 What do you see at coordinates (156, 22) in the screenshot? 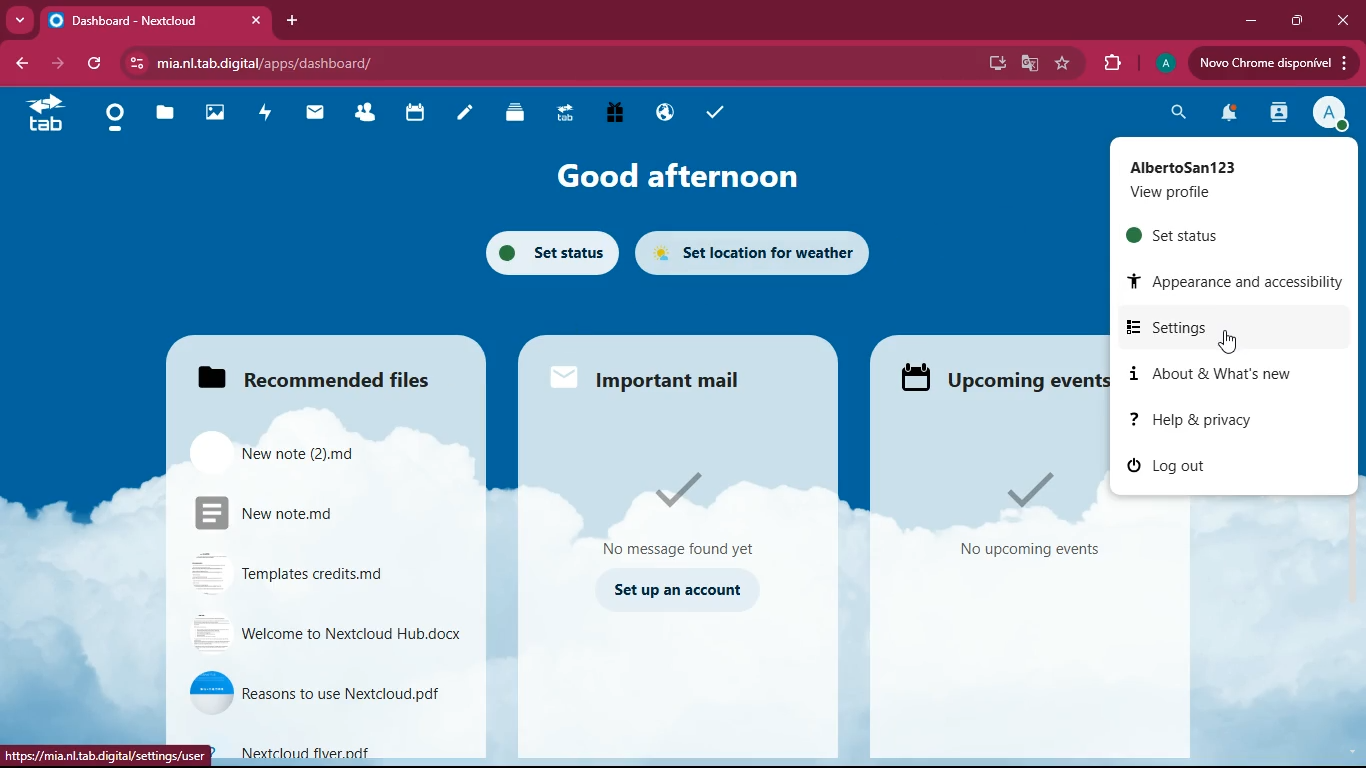
I see `tab` at bounding box center [156, 22].